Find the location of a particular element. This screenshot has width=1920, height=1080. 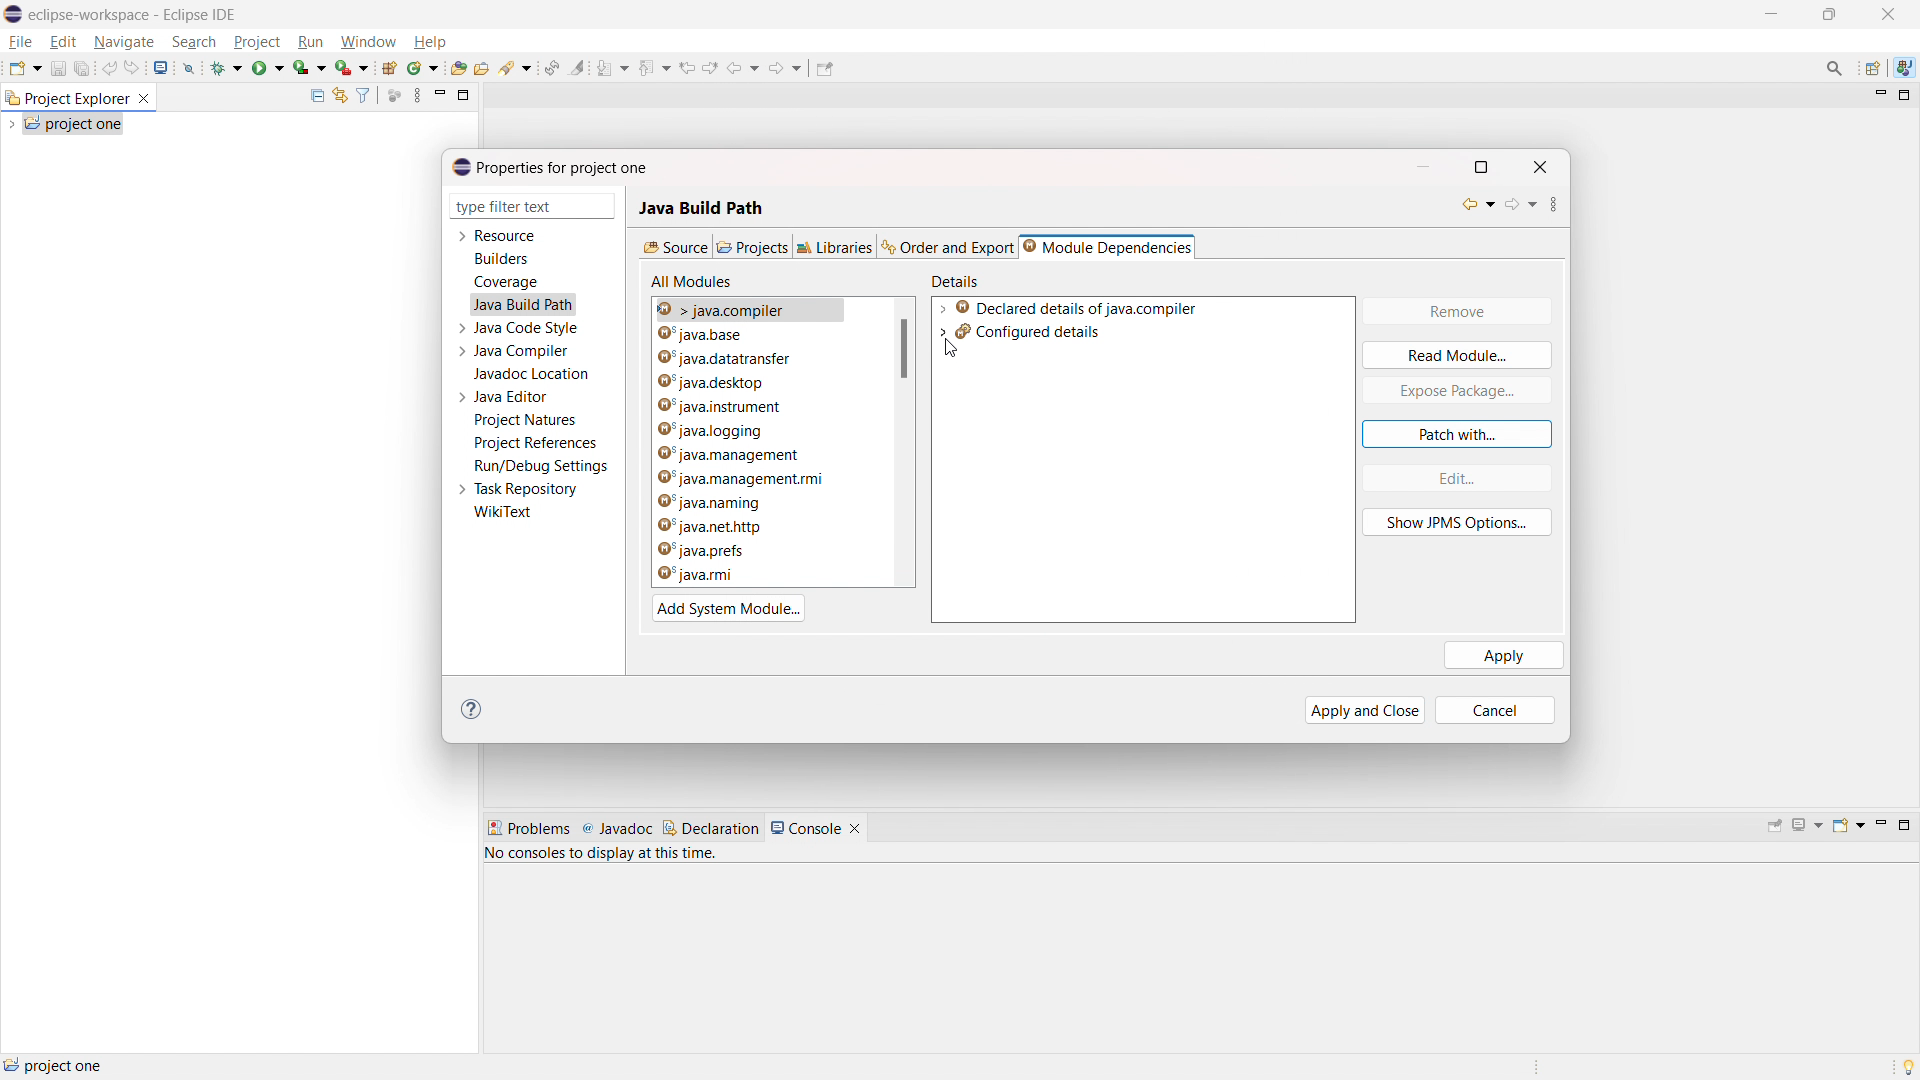

order and export is located at coordinates (949, 247).